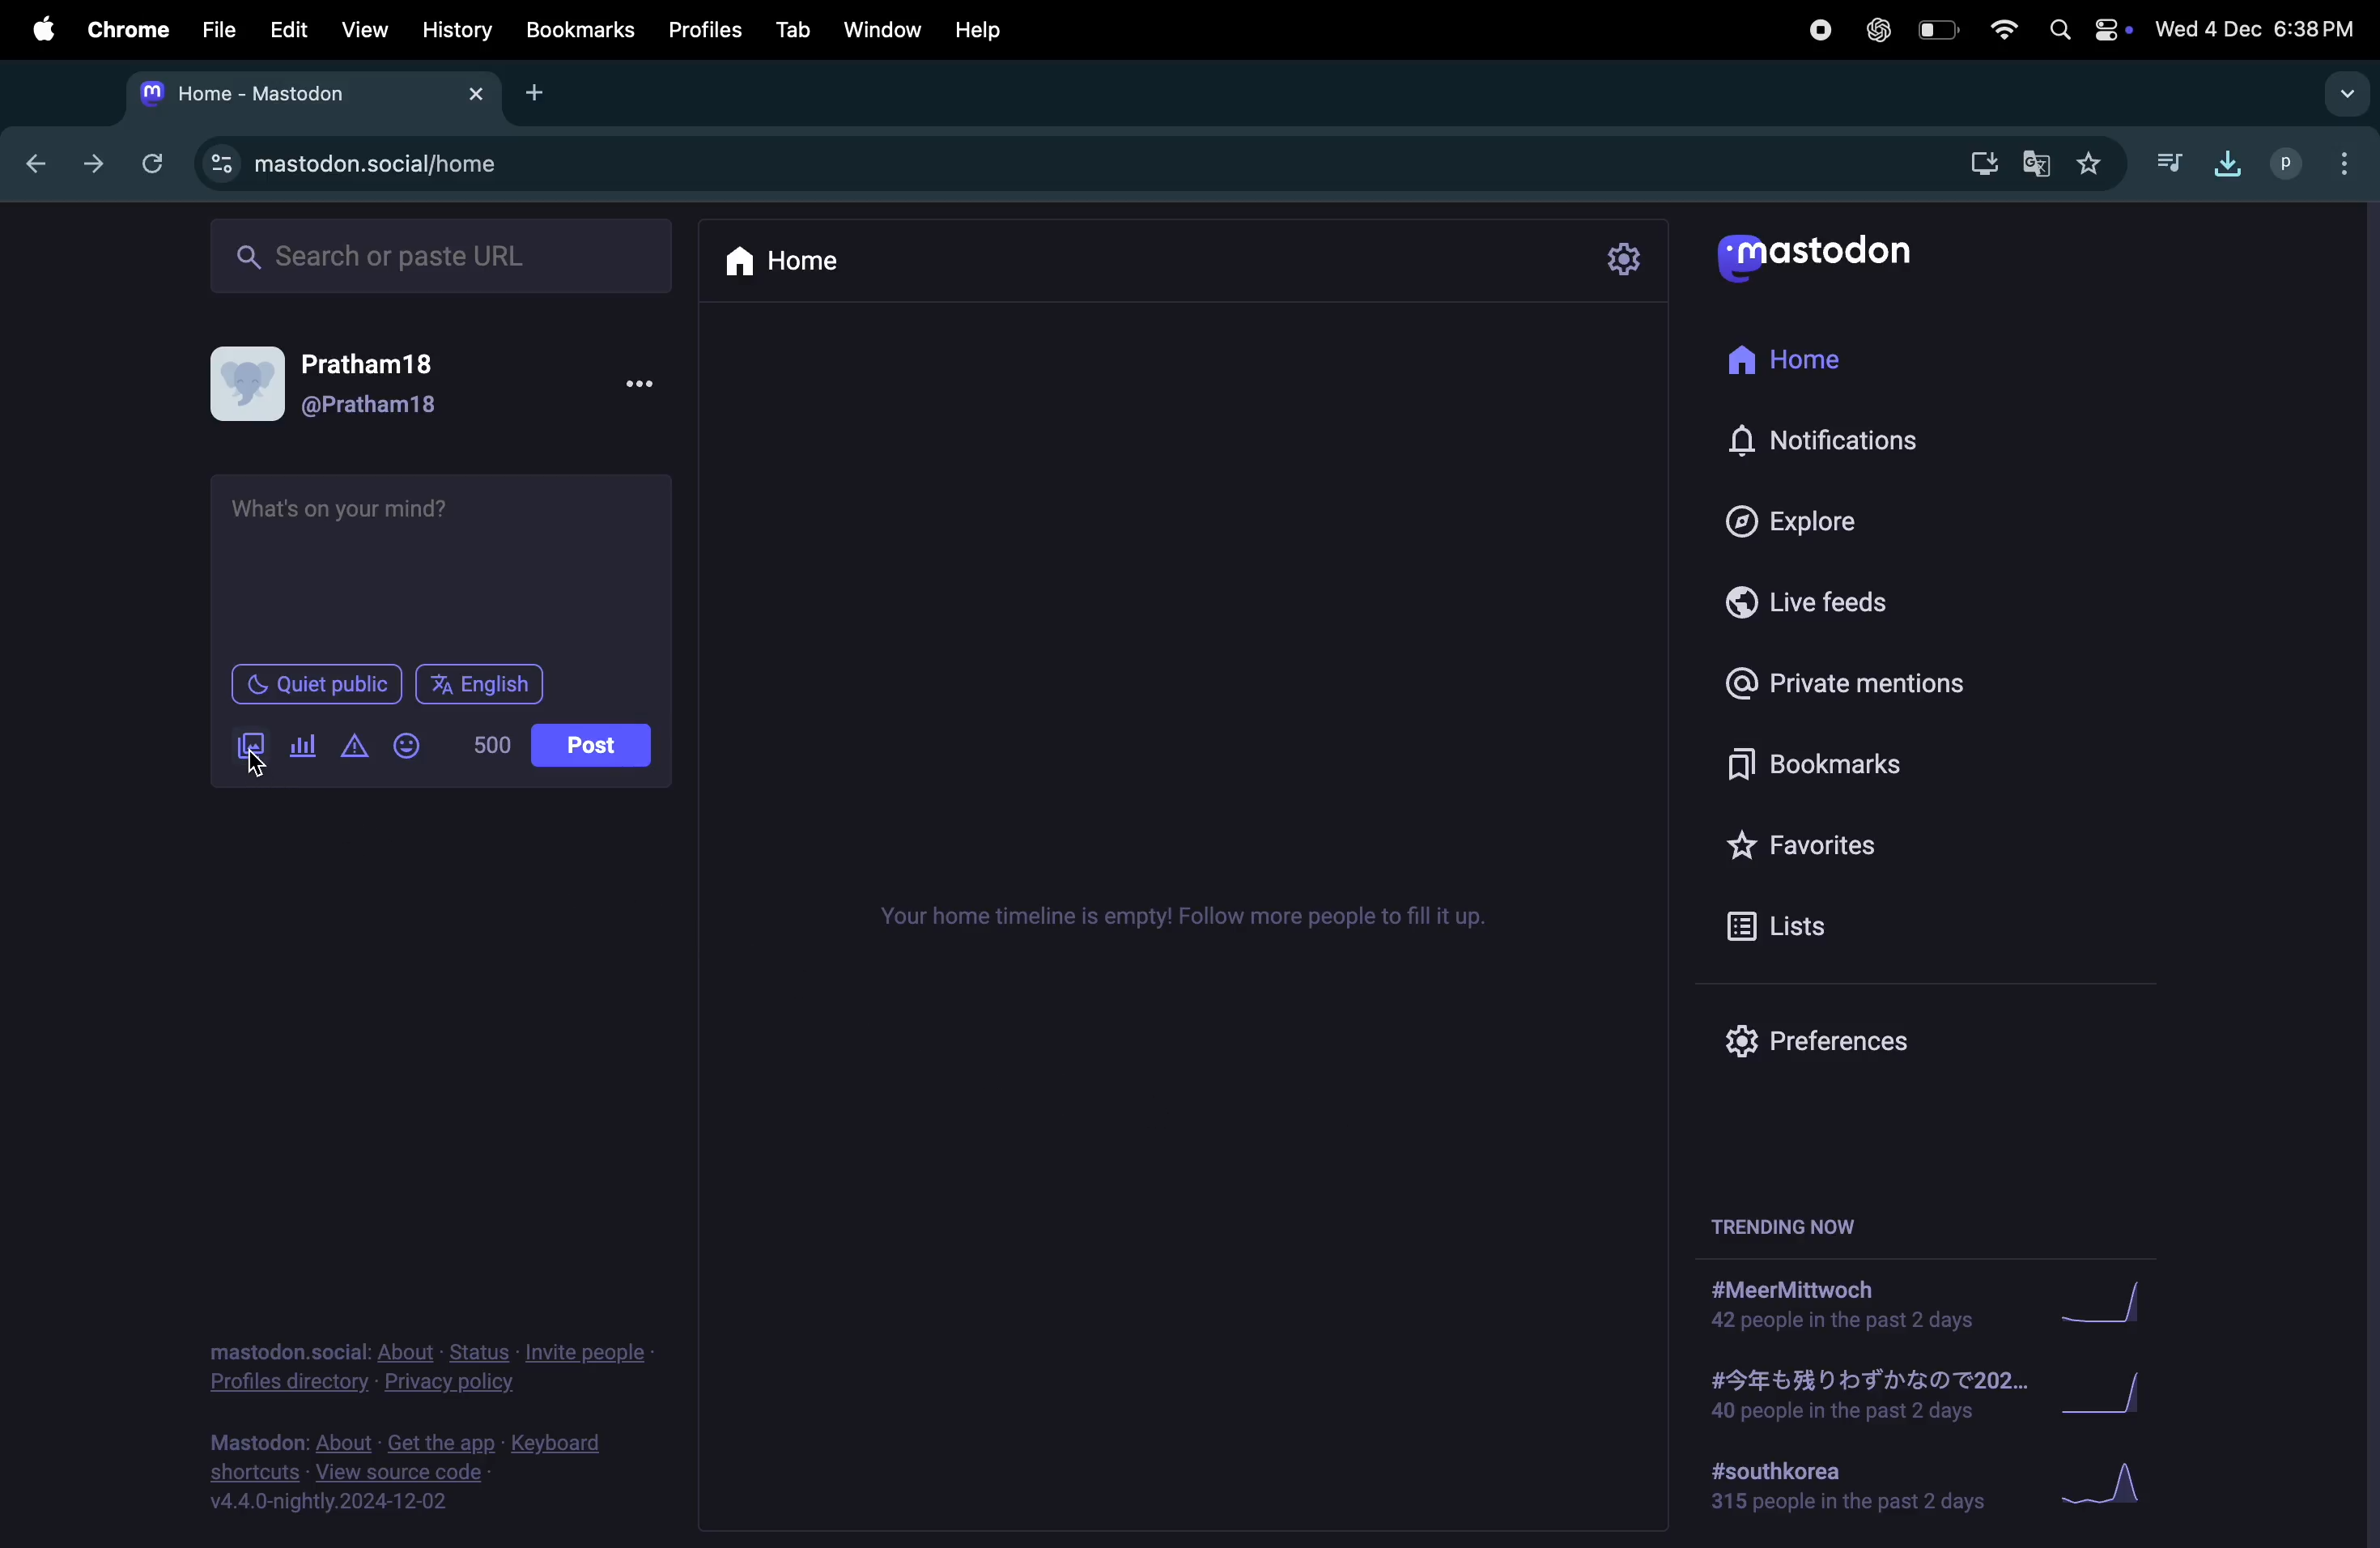  Describe the element at coordinates (1832, 253) in the screenshot. I see `mastodon ` at that location.